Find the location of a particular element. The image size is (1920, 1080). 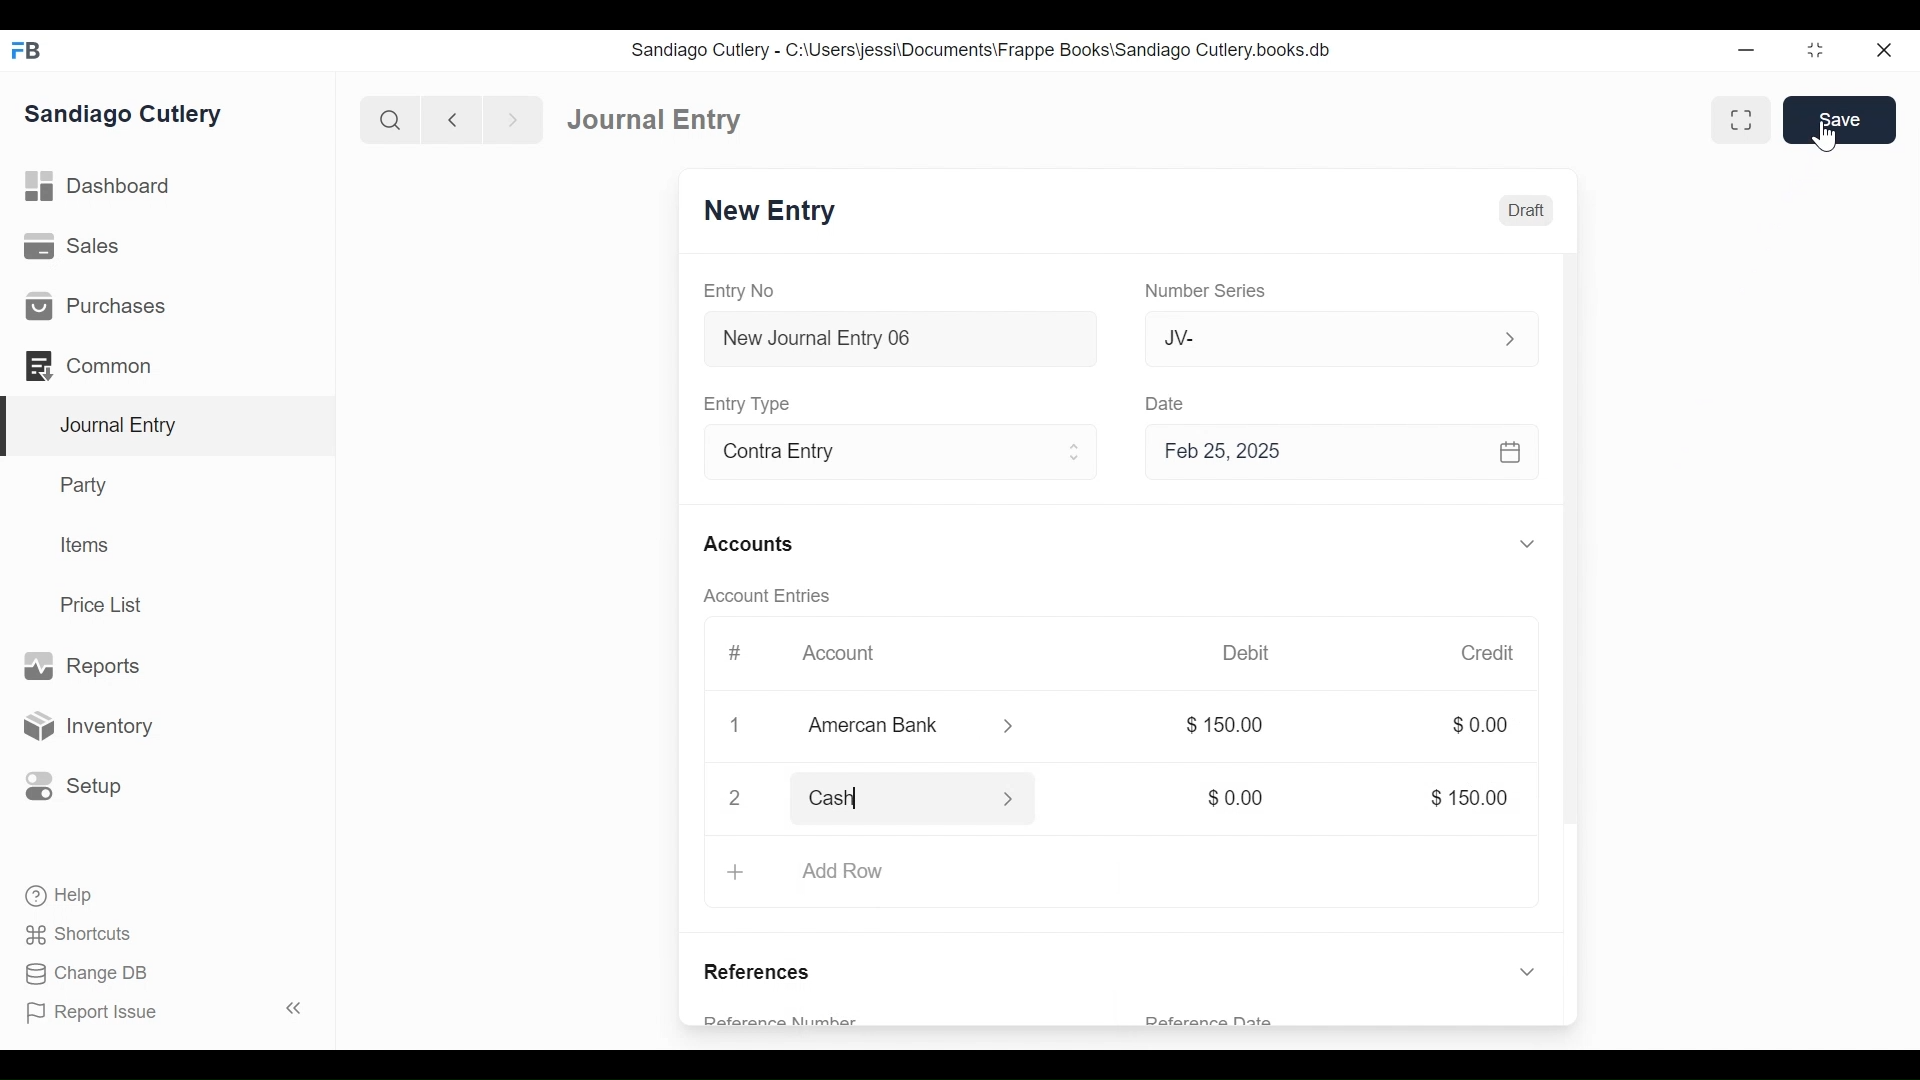

New Entry is located at coordinates (770, 211).